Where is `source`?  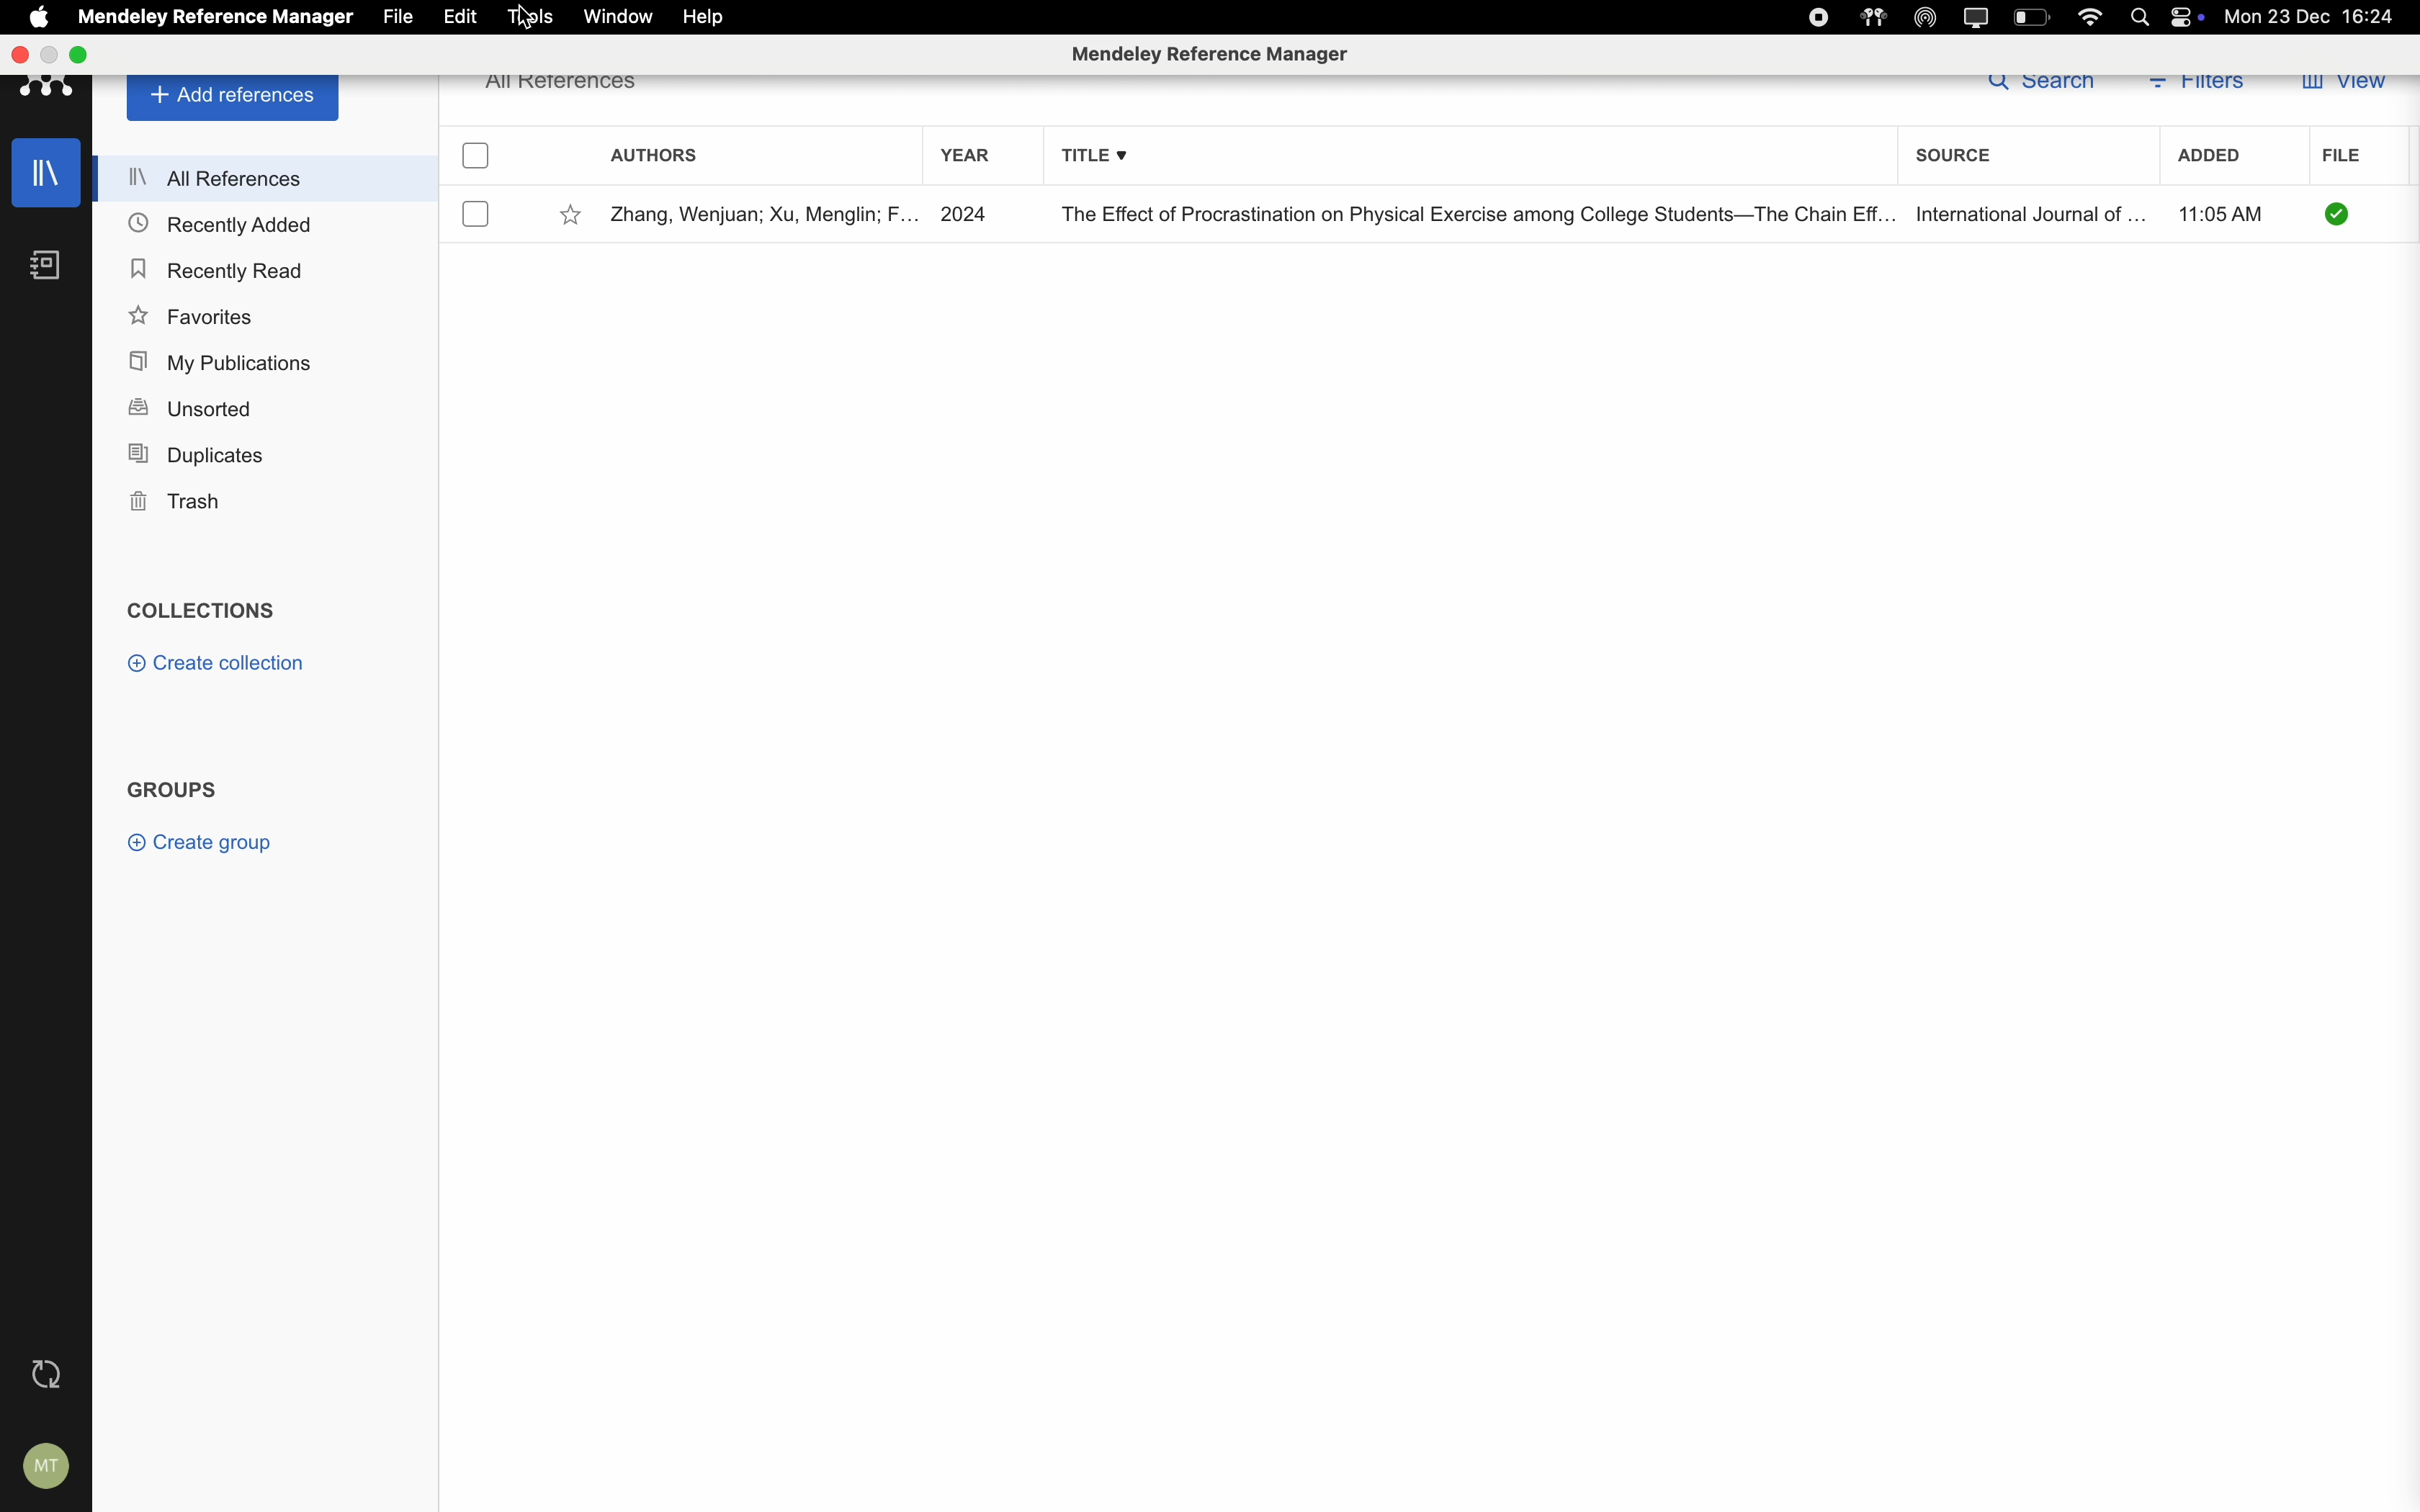
source is located at coordinates (1948, 150).